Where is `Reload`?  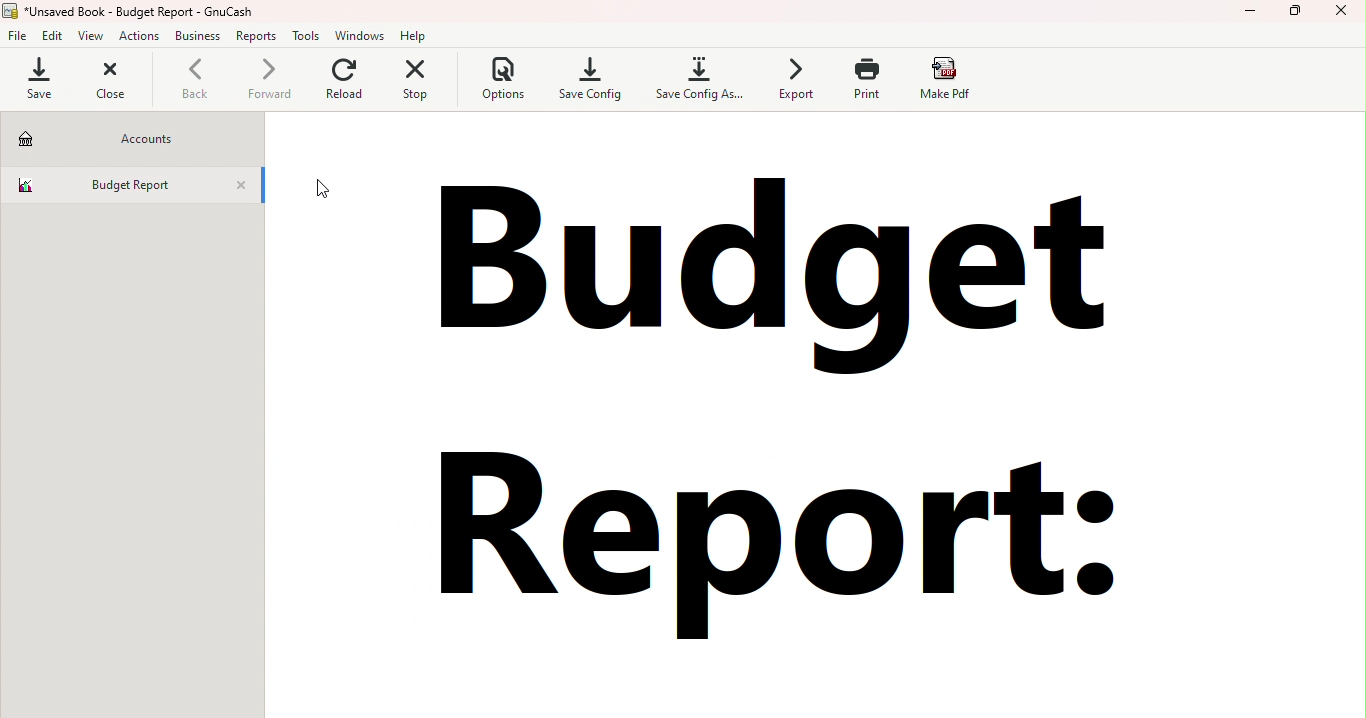 Reload is located at coordinates (344, 83).